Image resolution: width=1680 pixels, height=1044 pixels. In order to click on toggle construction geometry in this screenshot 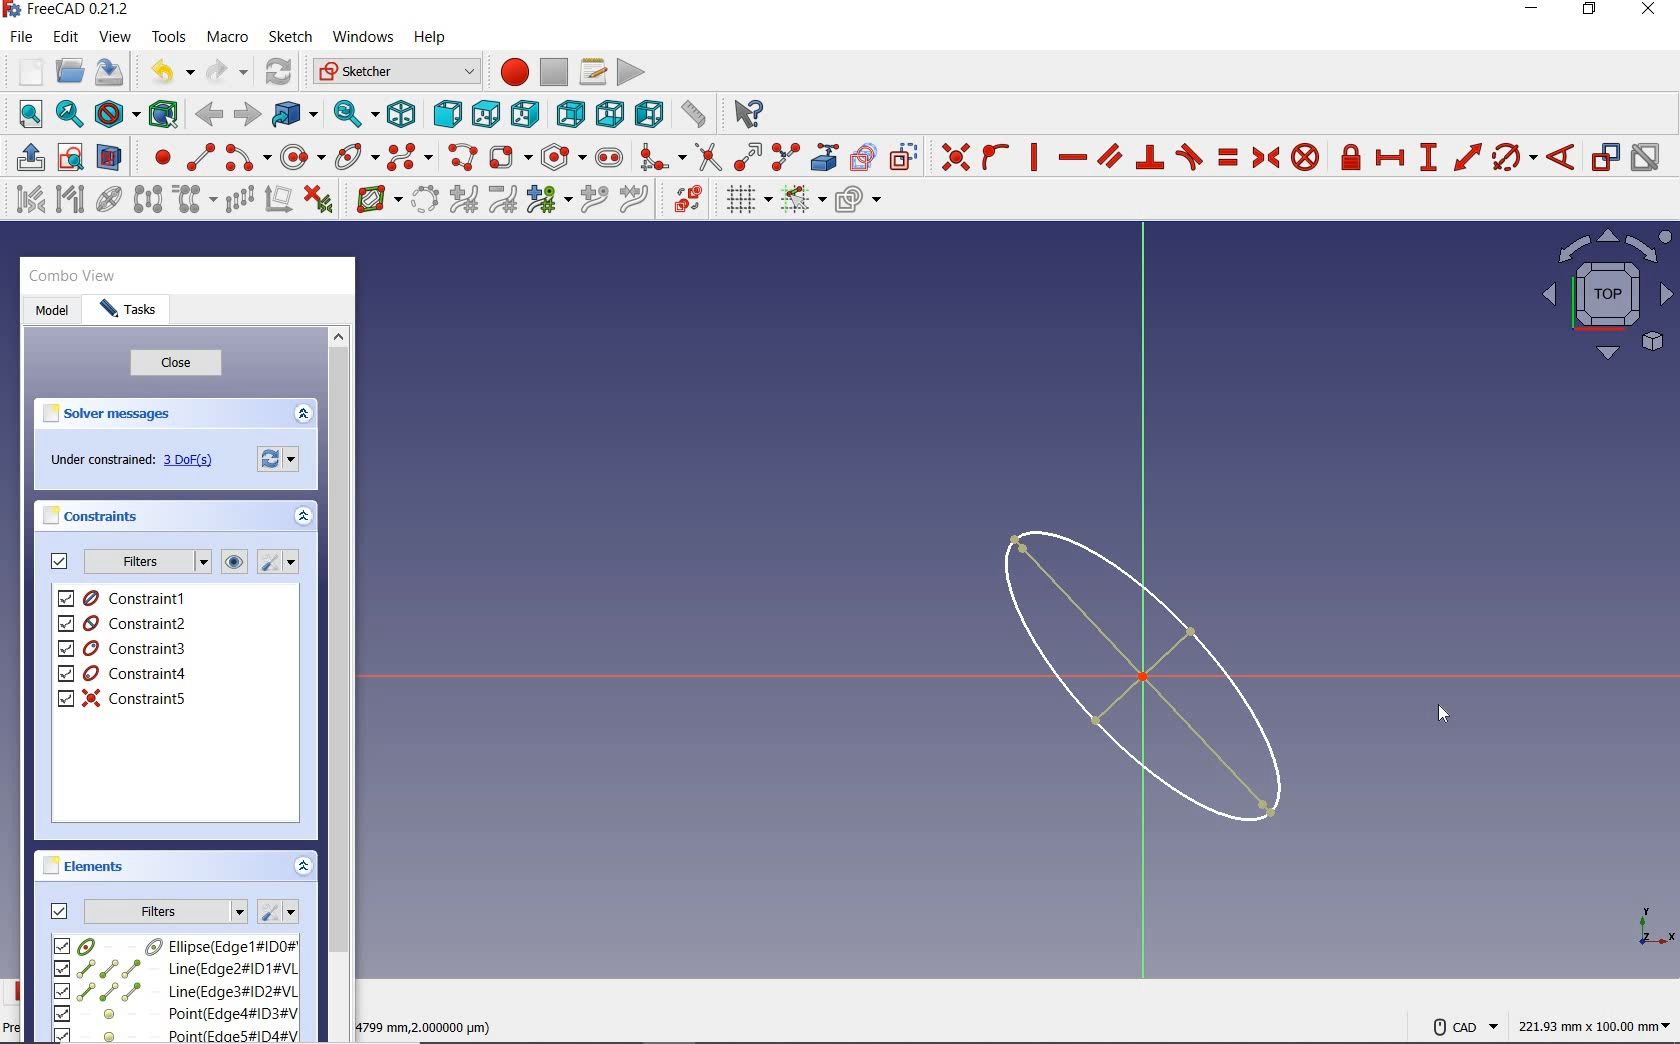, I will do `click(904, 156)`.